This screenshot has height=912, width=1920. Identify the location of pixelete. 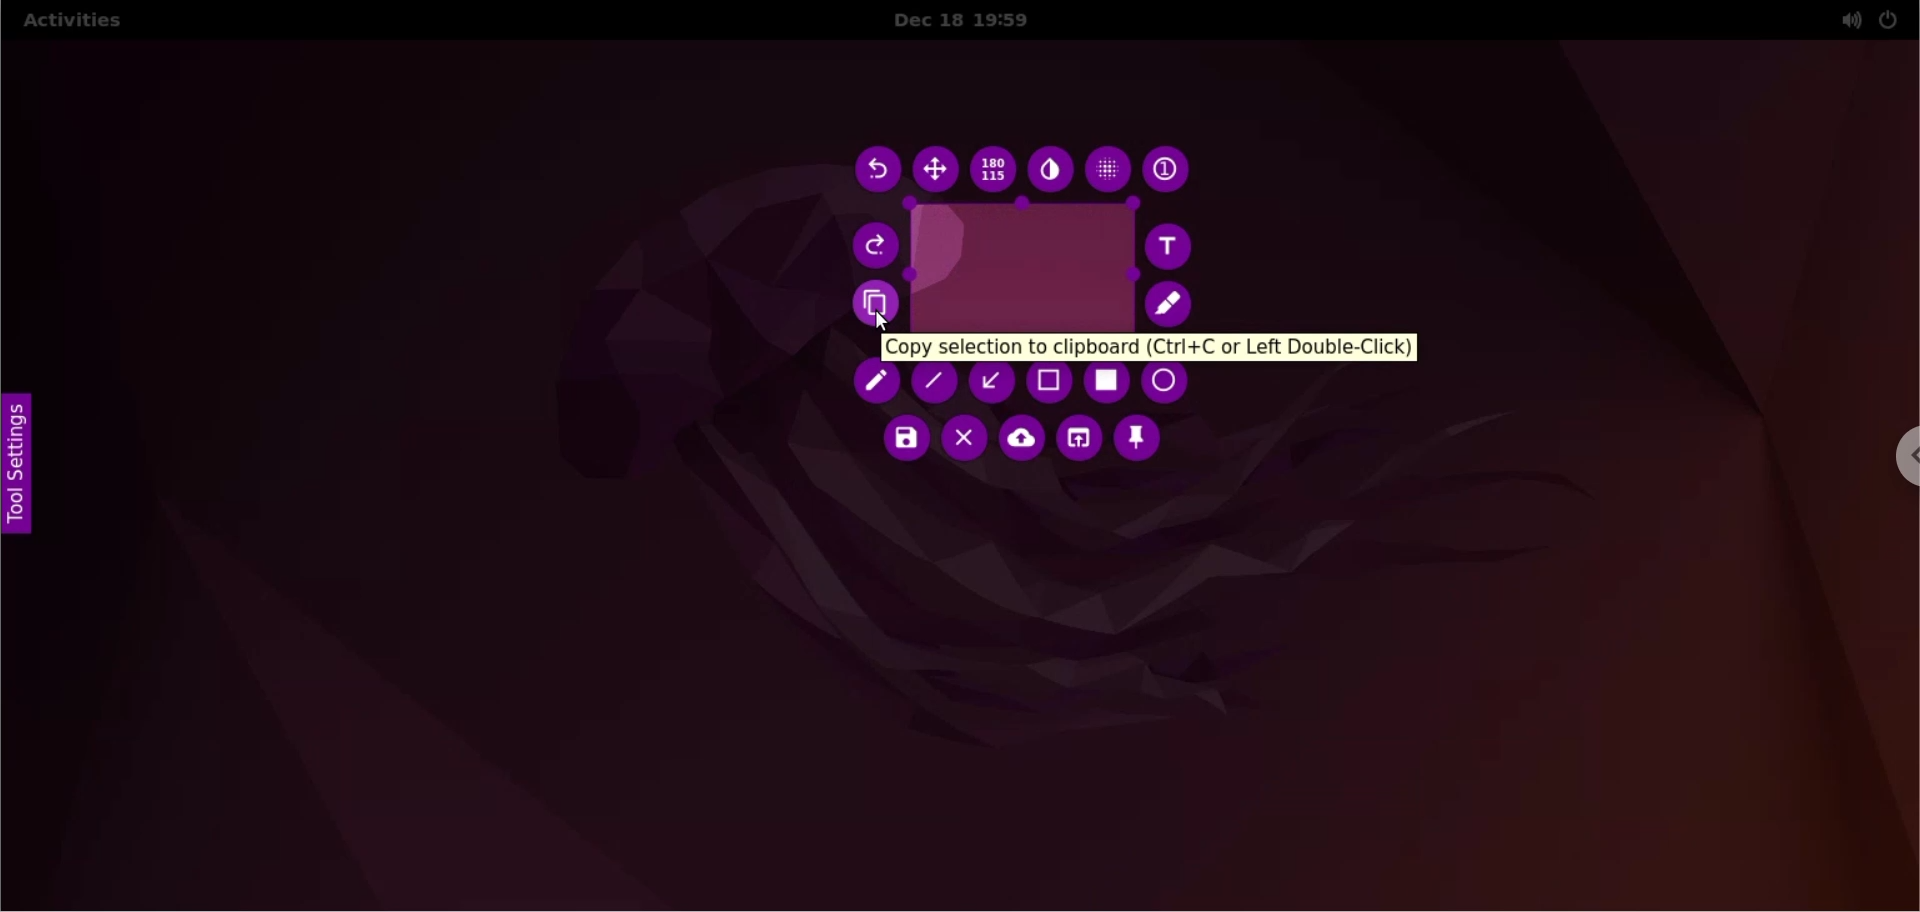
(1107, 168).